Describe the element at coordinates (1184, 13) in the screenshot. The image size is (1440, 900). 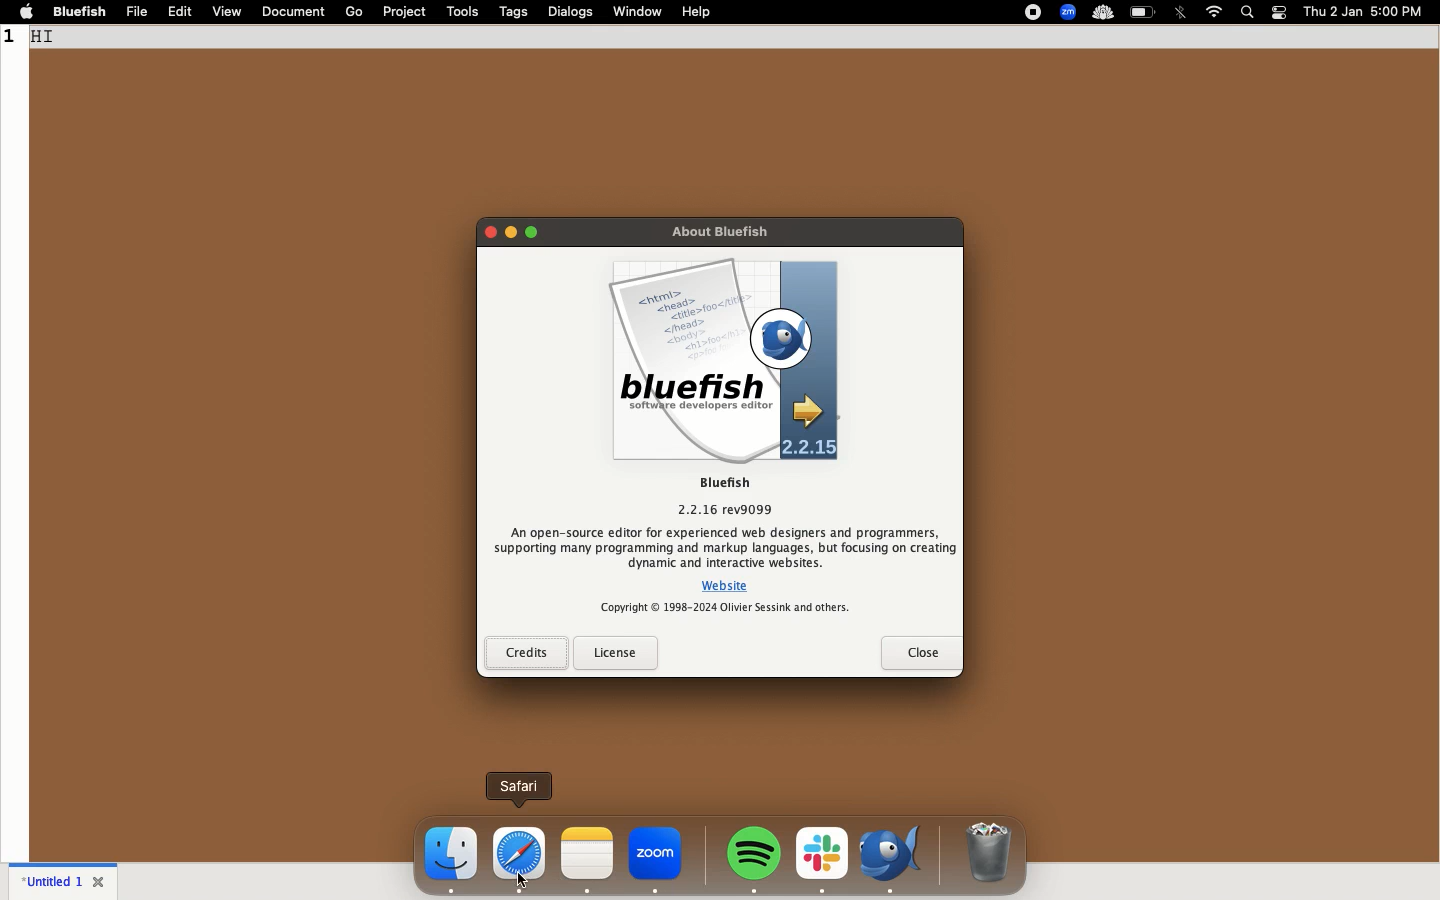
I see `bluetooth` at that location.